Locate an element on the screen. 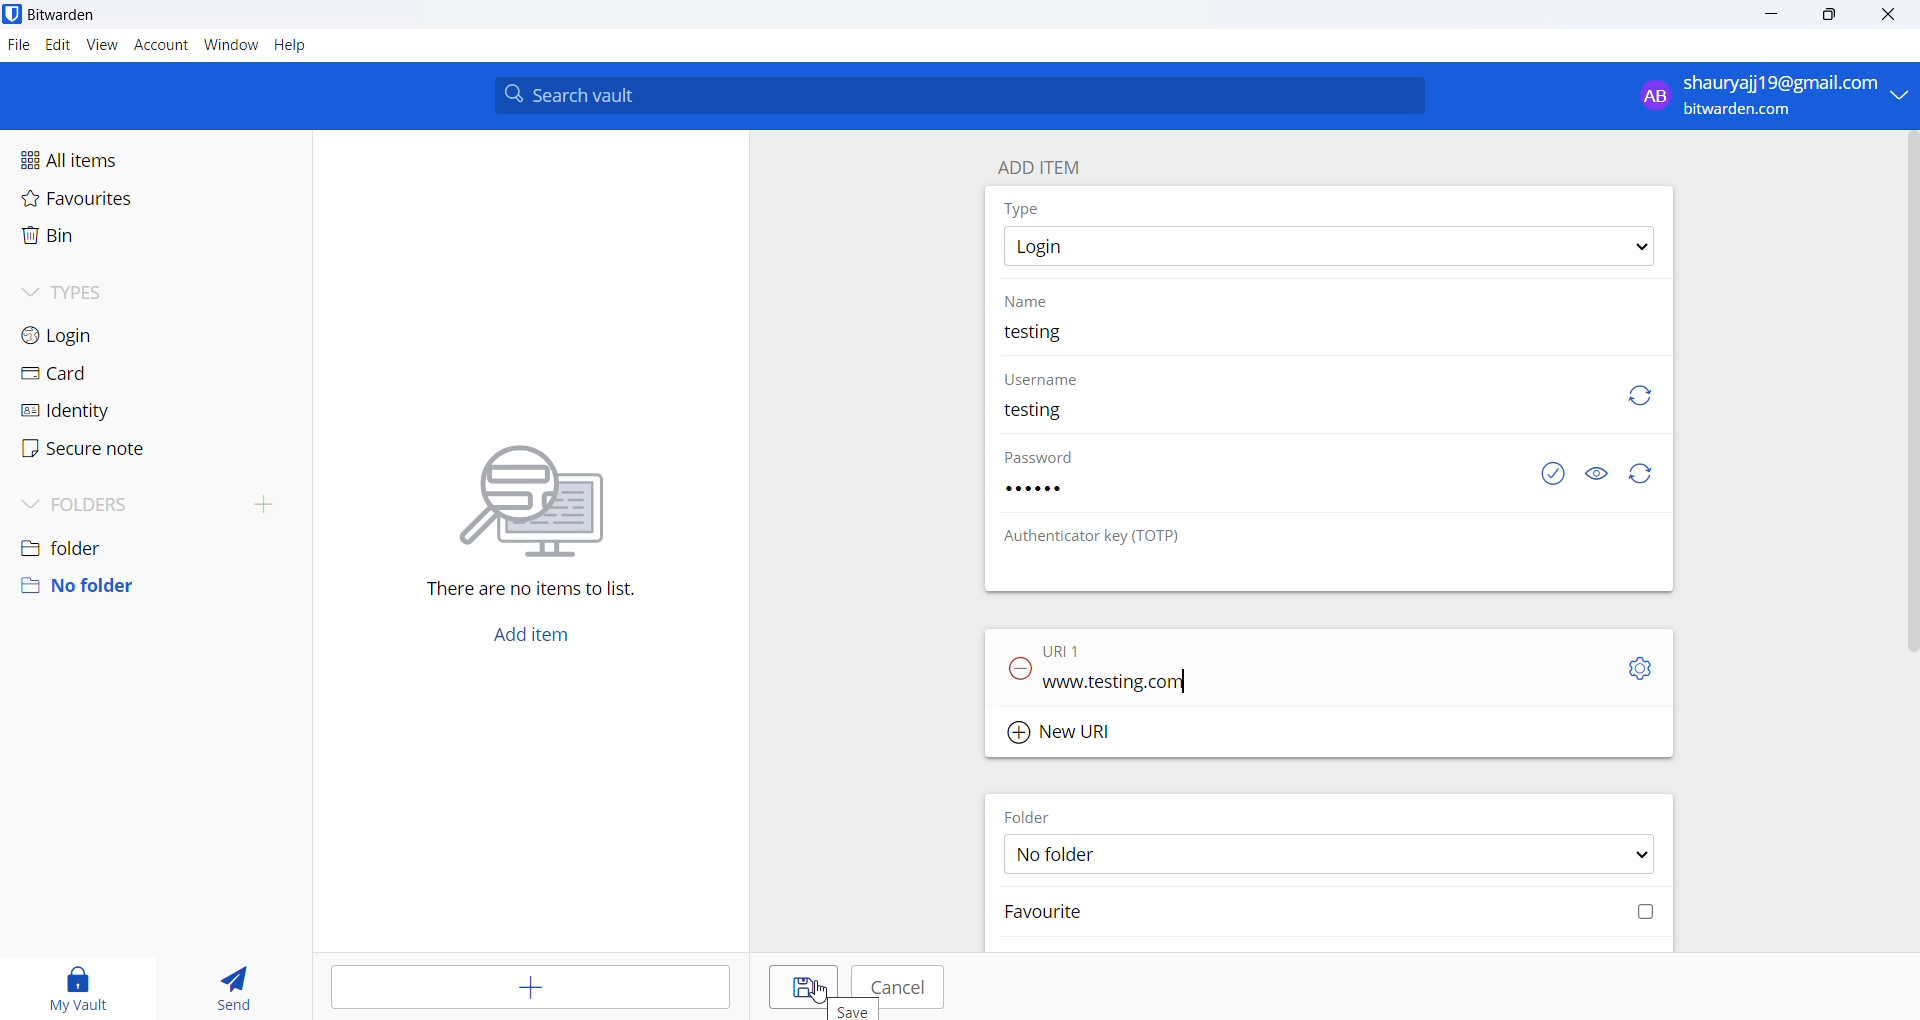 This screenshot has height=1020, width=1920. OTP input box is located at coordinates (1303, 573).